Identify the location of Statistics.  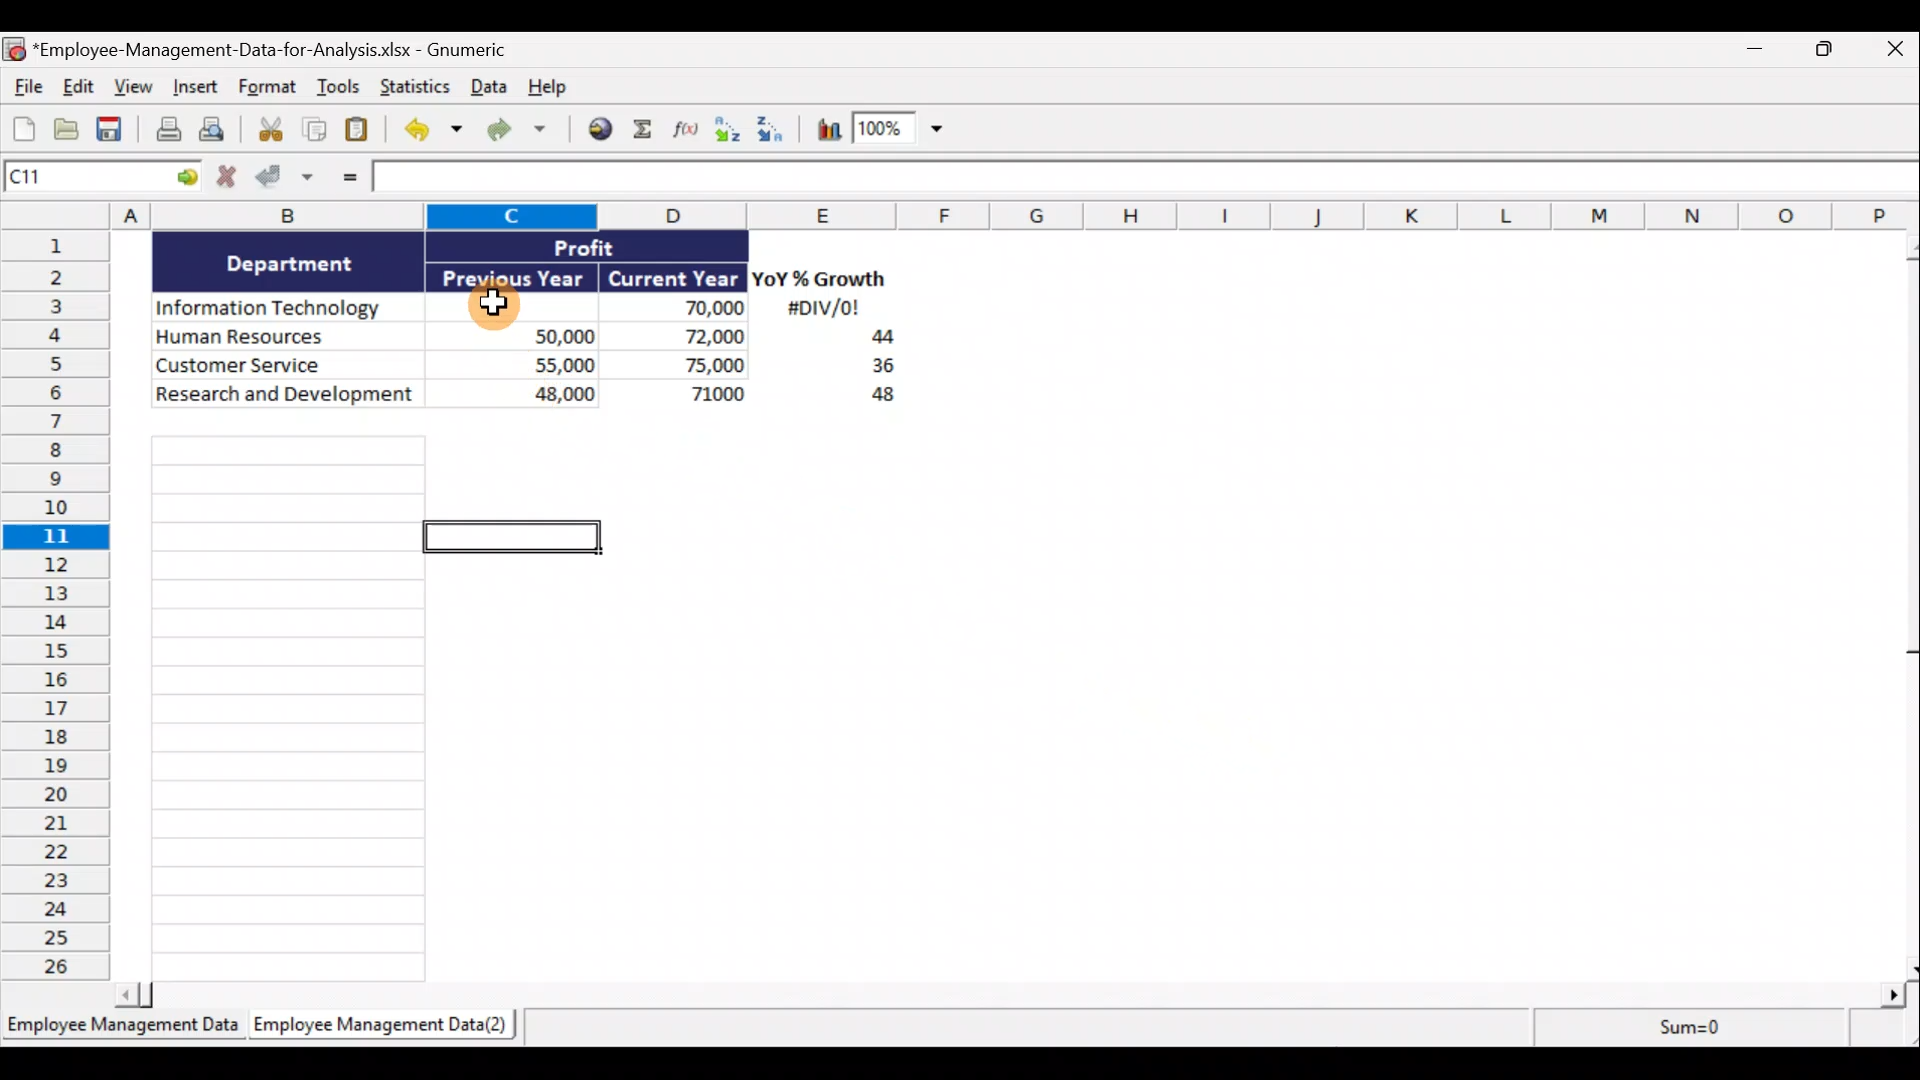
(413, 86).